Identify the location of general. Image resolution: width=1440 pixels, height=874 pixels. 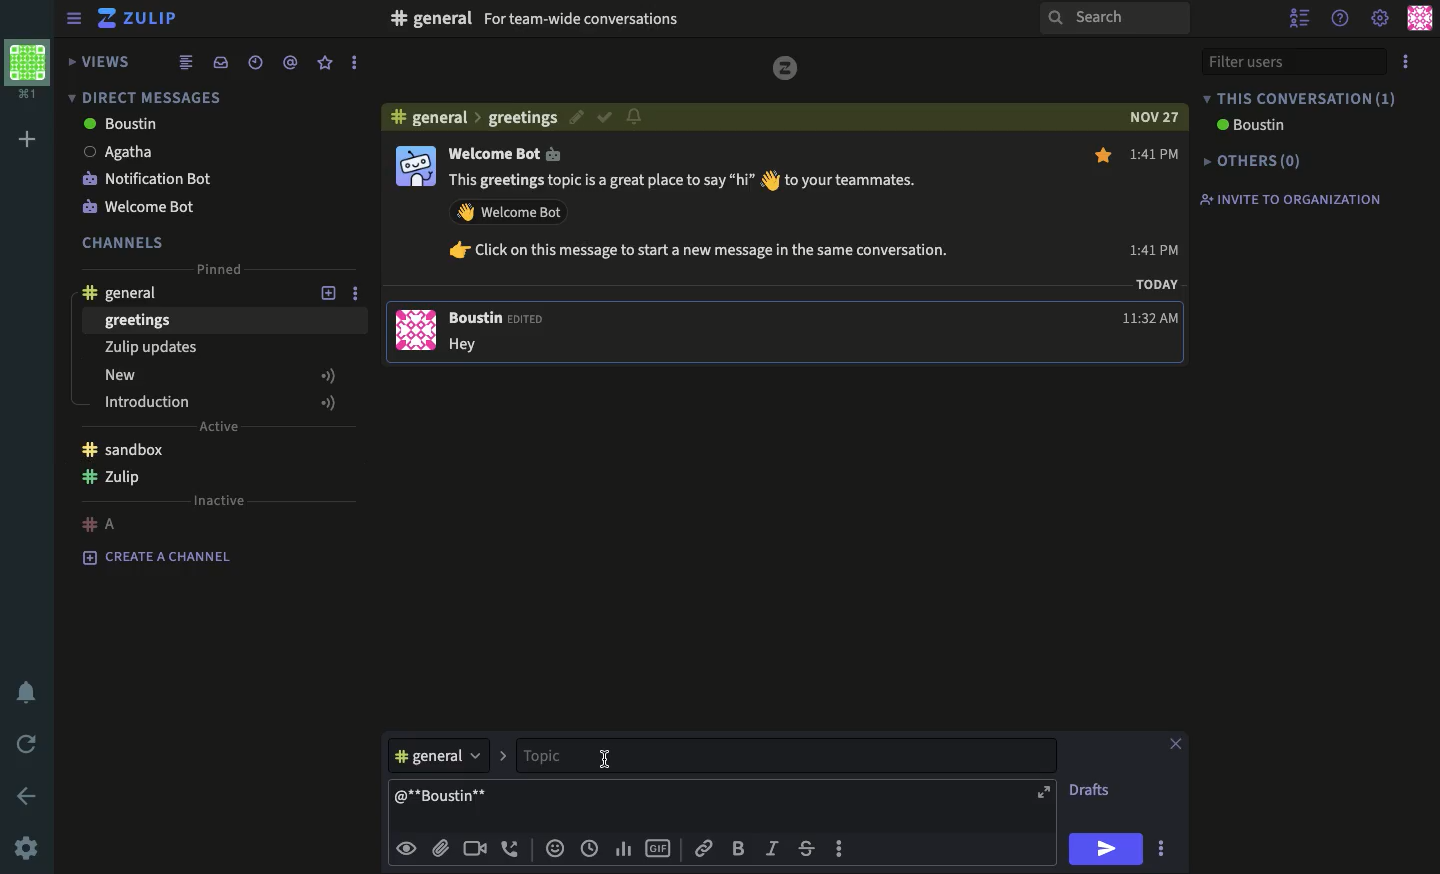
(122, 294).